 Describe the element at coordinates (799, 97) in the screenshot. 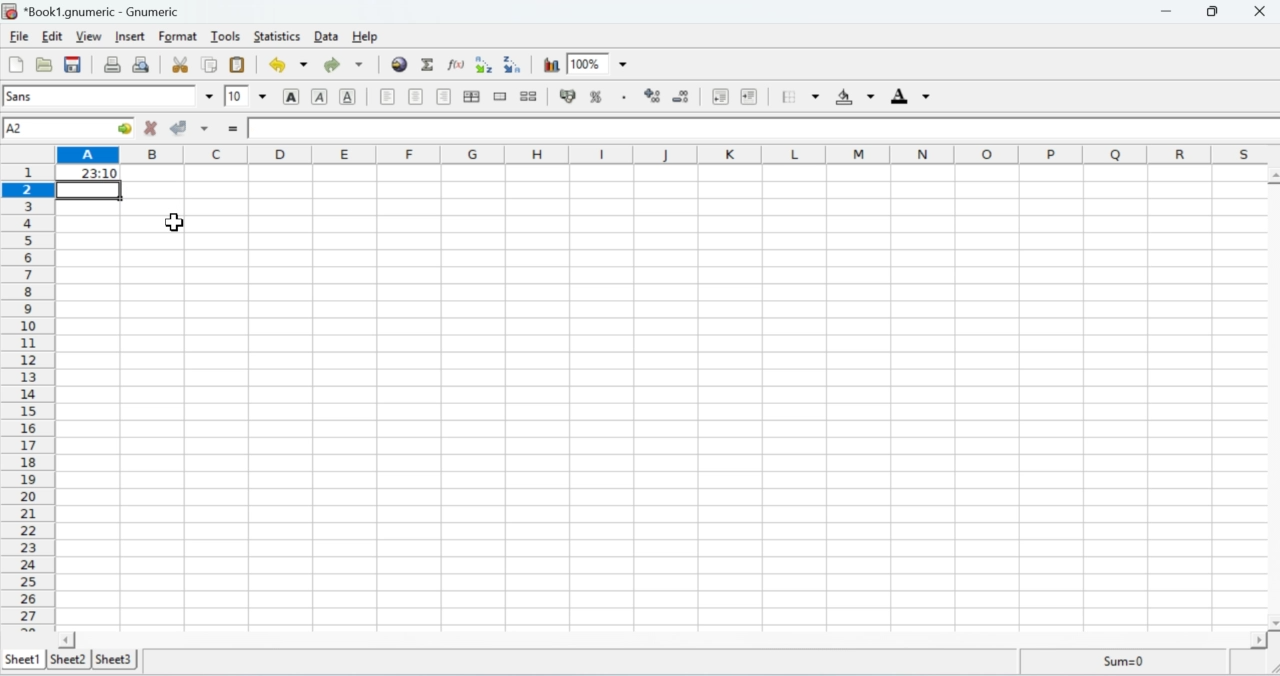

I see `Borders` at that location.